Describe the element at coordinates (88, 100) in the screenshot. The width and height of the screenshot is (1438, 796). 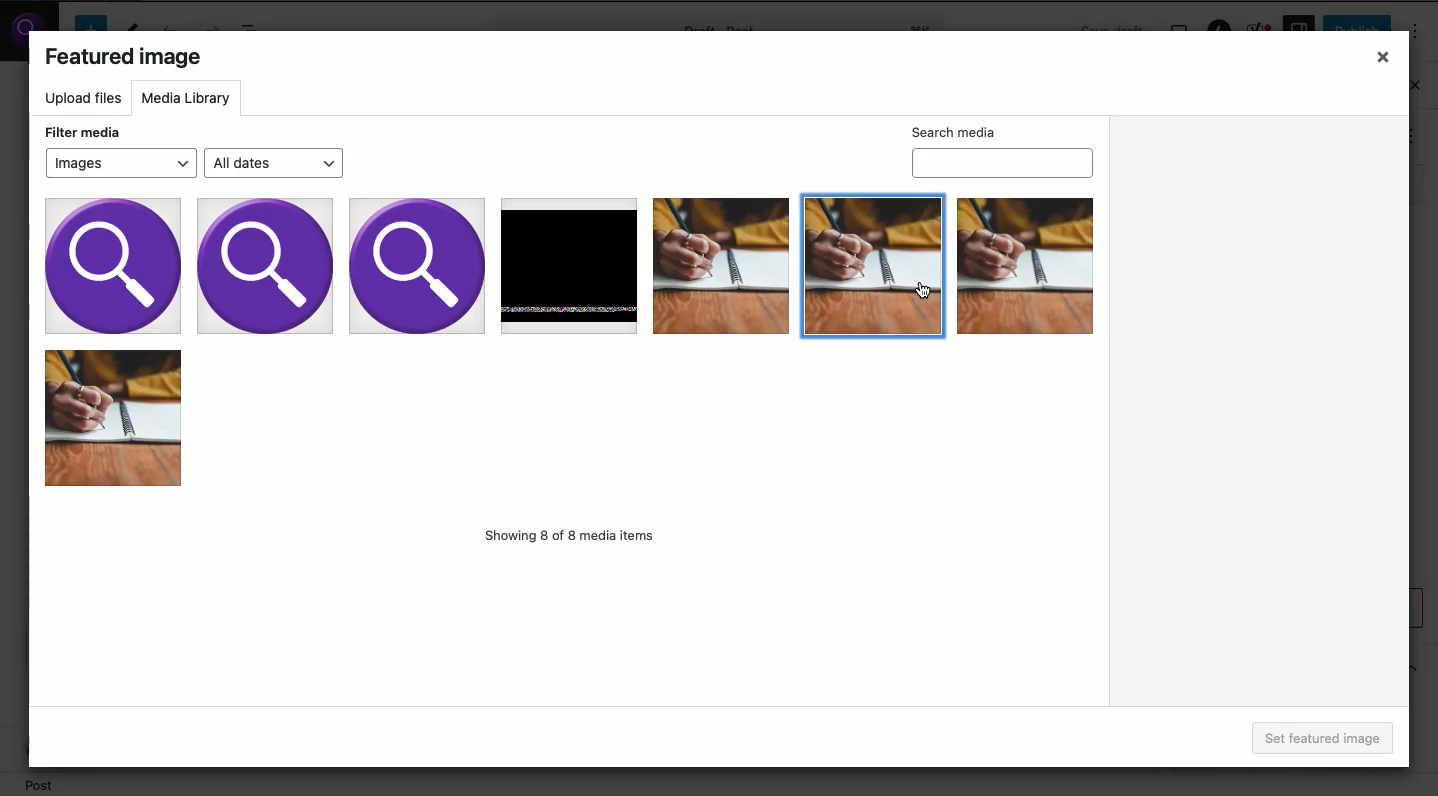
I see `Upload files` at that location.